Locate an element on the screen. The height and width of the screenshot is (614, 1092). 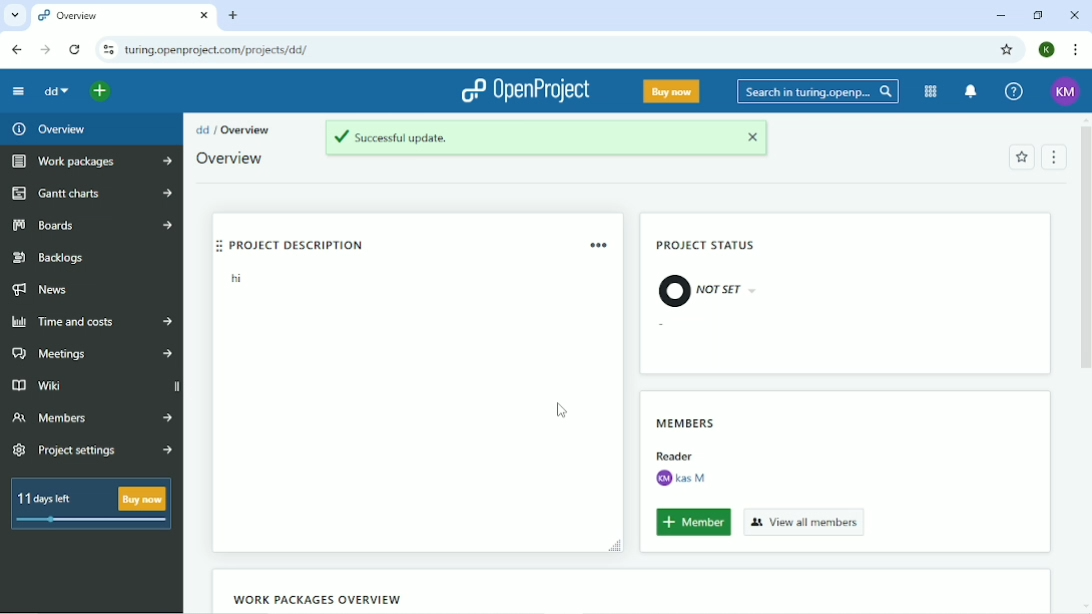
OpenProject is located at coordinates (526, 92).